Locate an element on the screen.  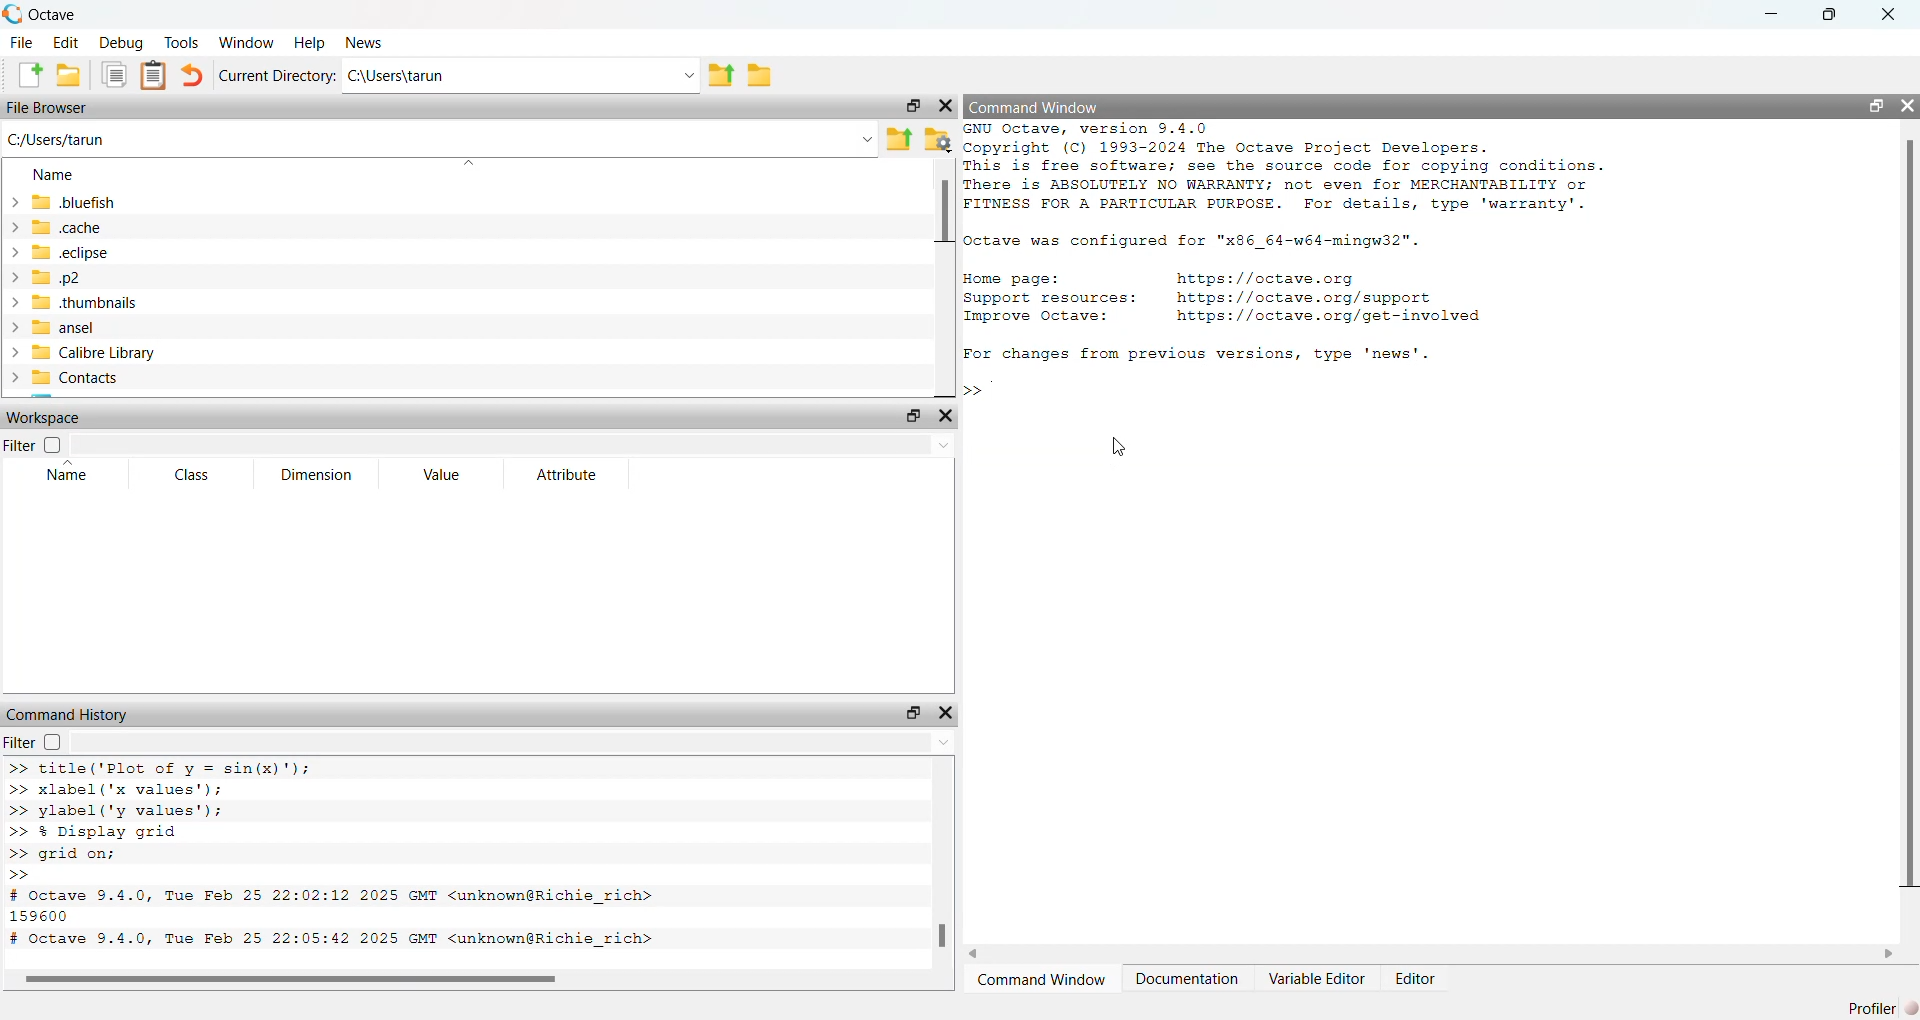
scroll bar is located at coordinates (941, 216).